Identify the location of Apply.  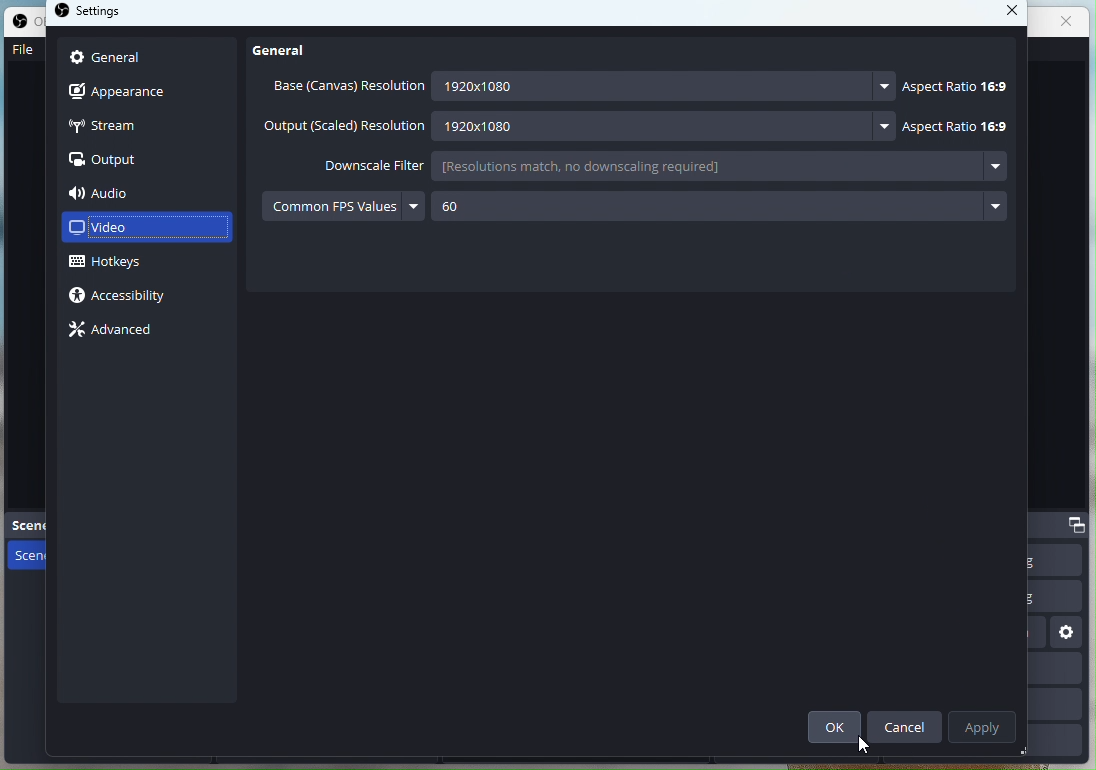
(985, 725).